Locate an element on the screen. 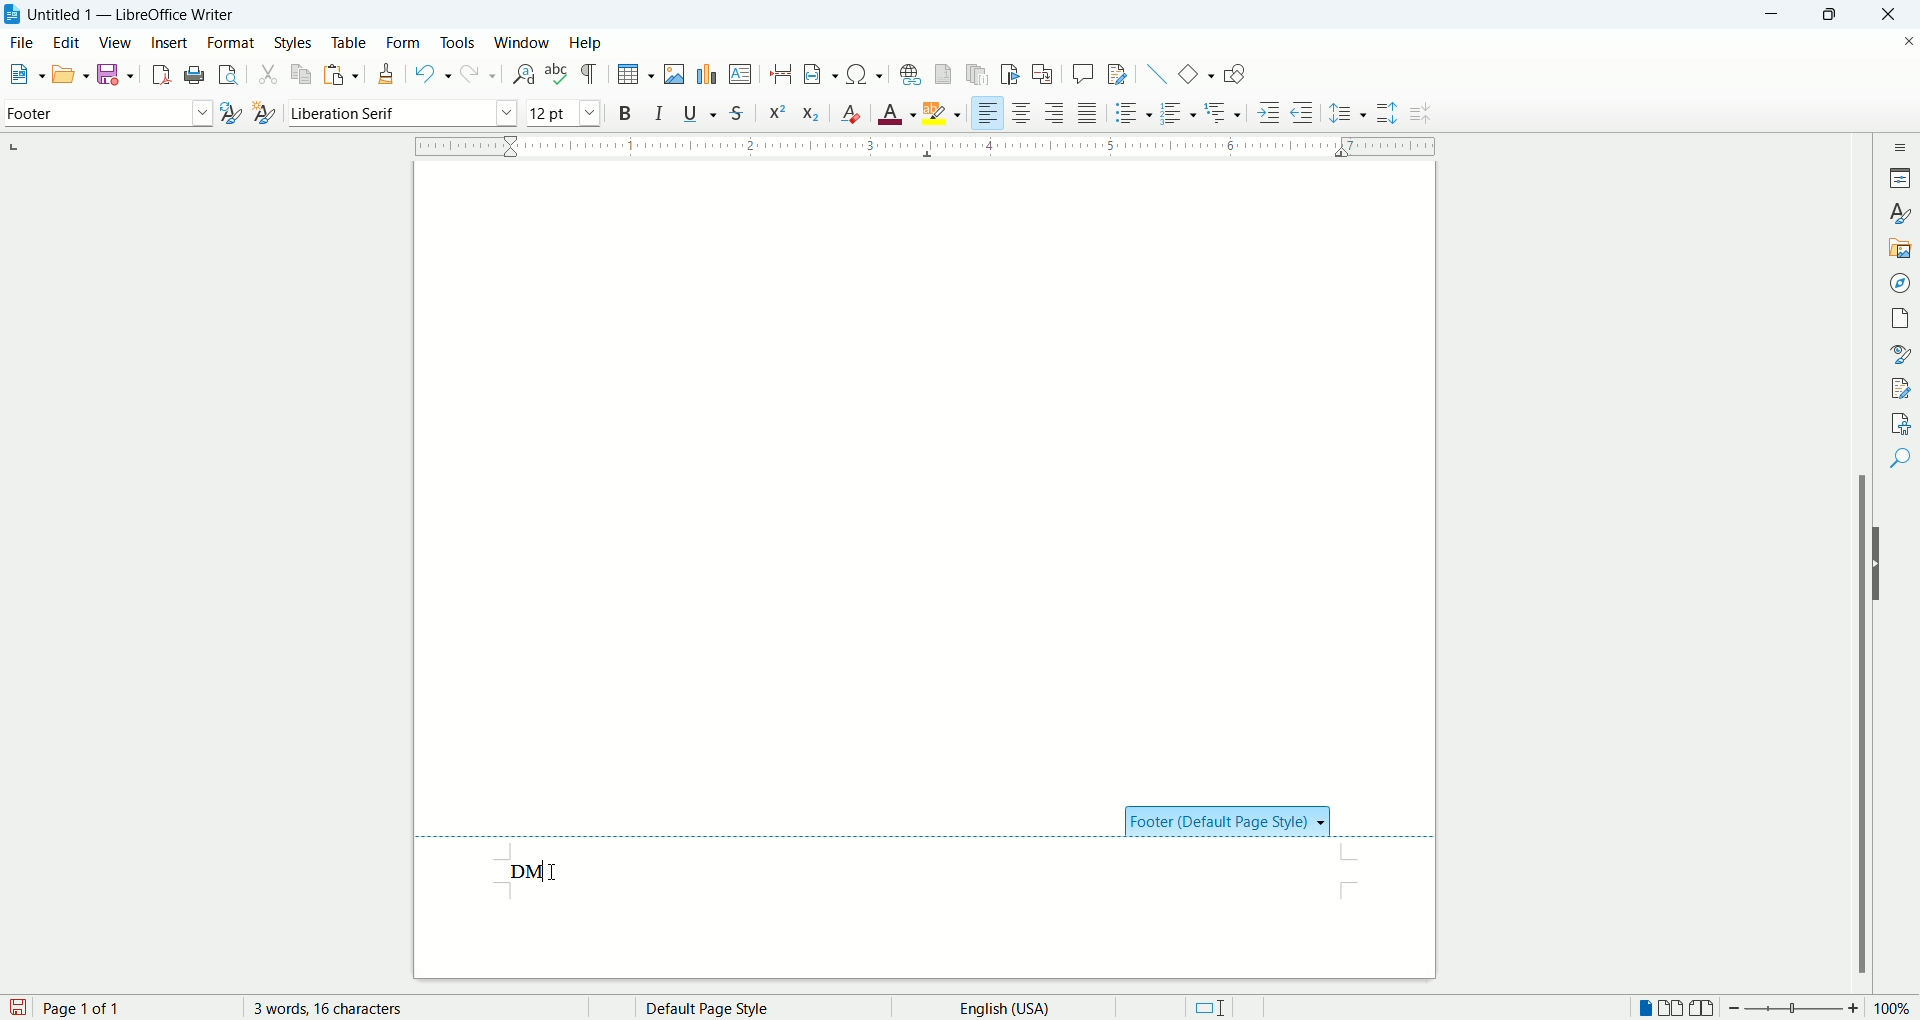  cut is located at coordinates (268, 76).